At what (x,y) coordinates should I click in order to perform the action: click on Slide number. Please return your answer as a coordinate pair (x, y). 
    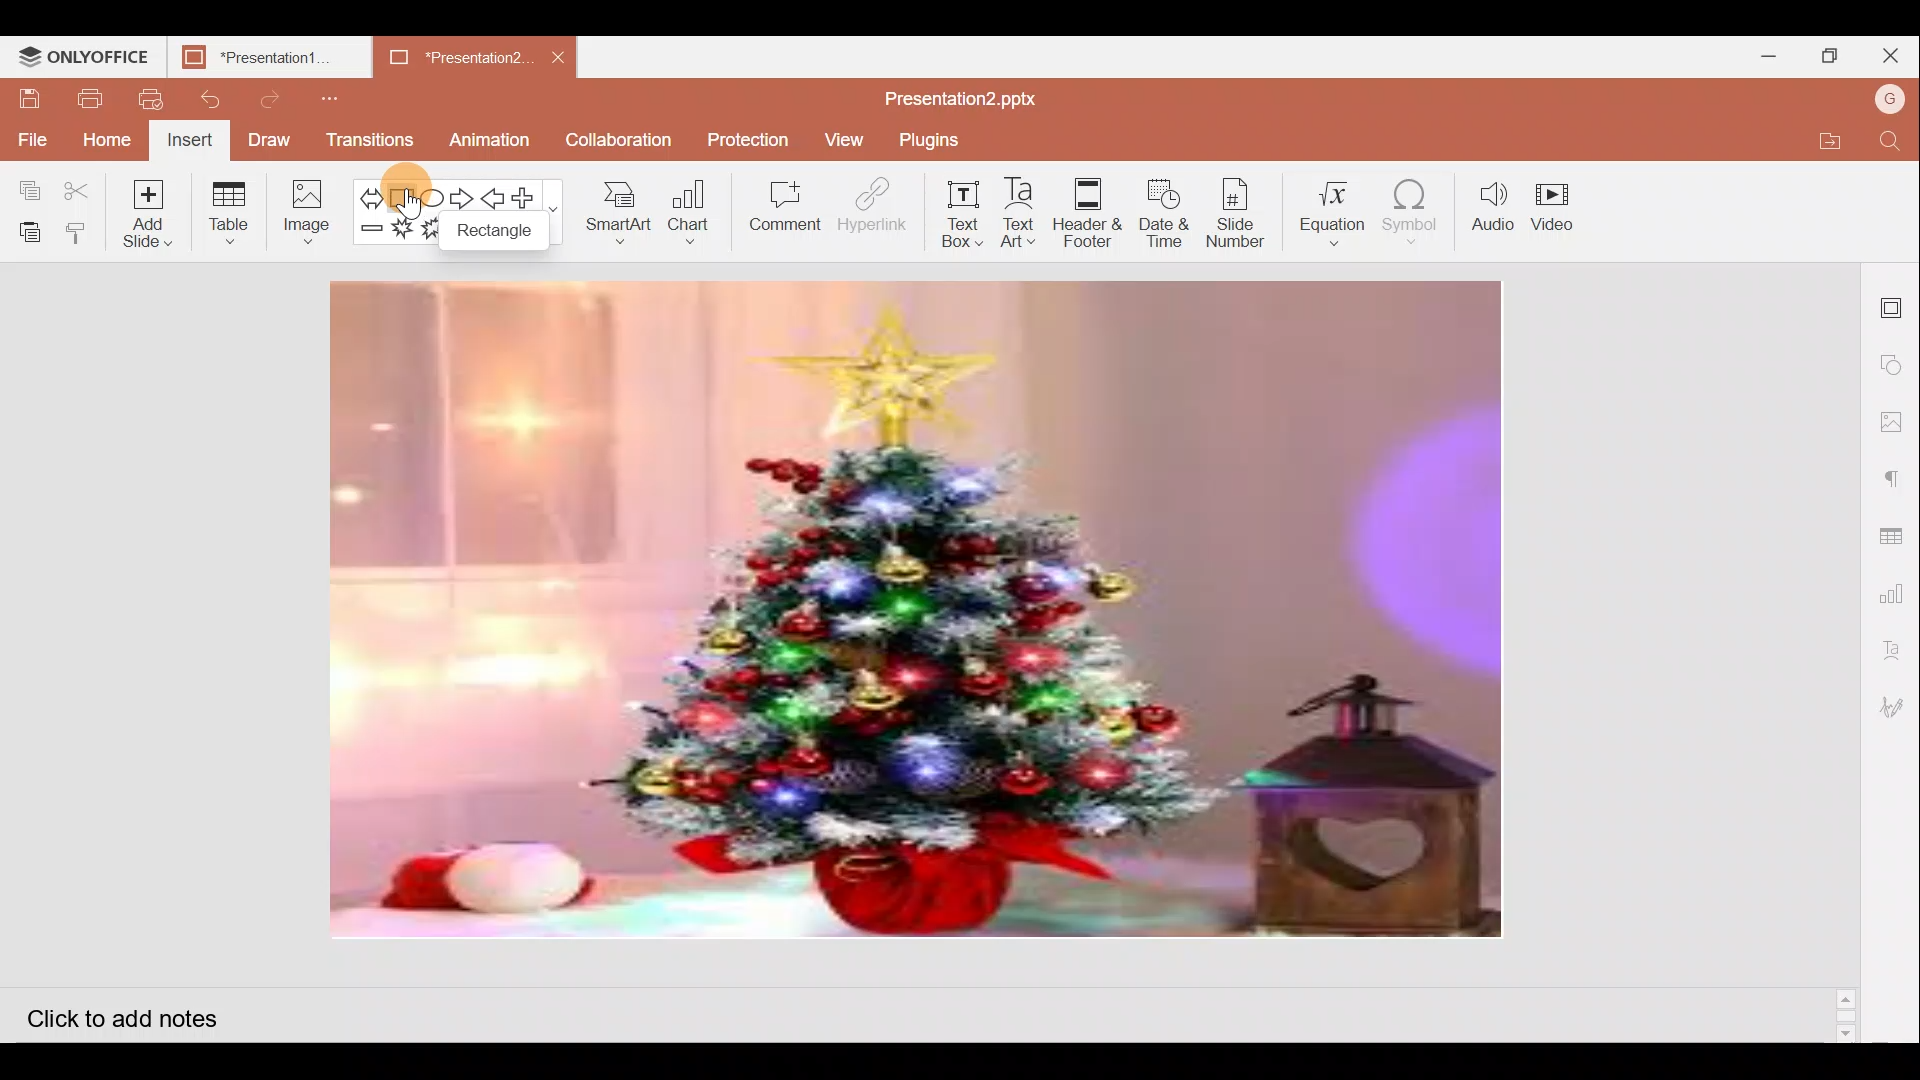
    Looking at the image, I should click on (1242, 211).